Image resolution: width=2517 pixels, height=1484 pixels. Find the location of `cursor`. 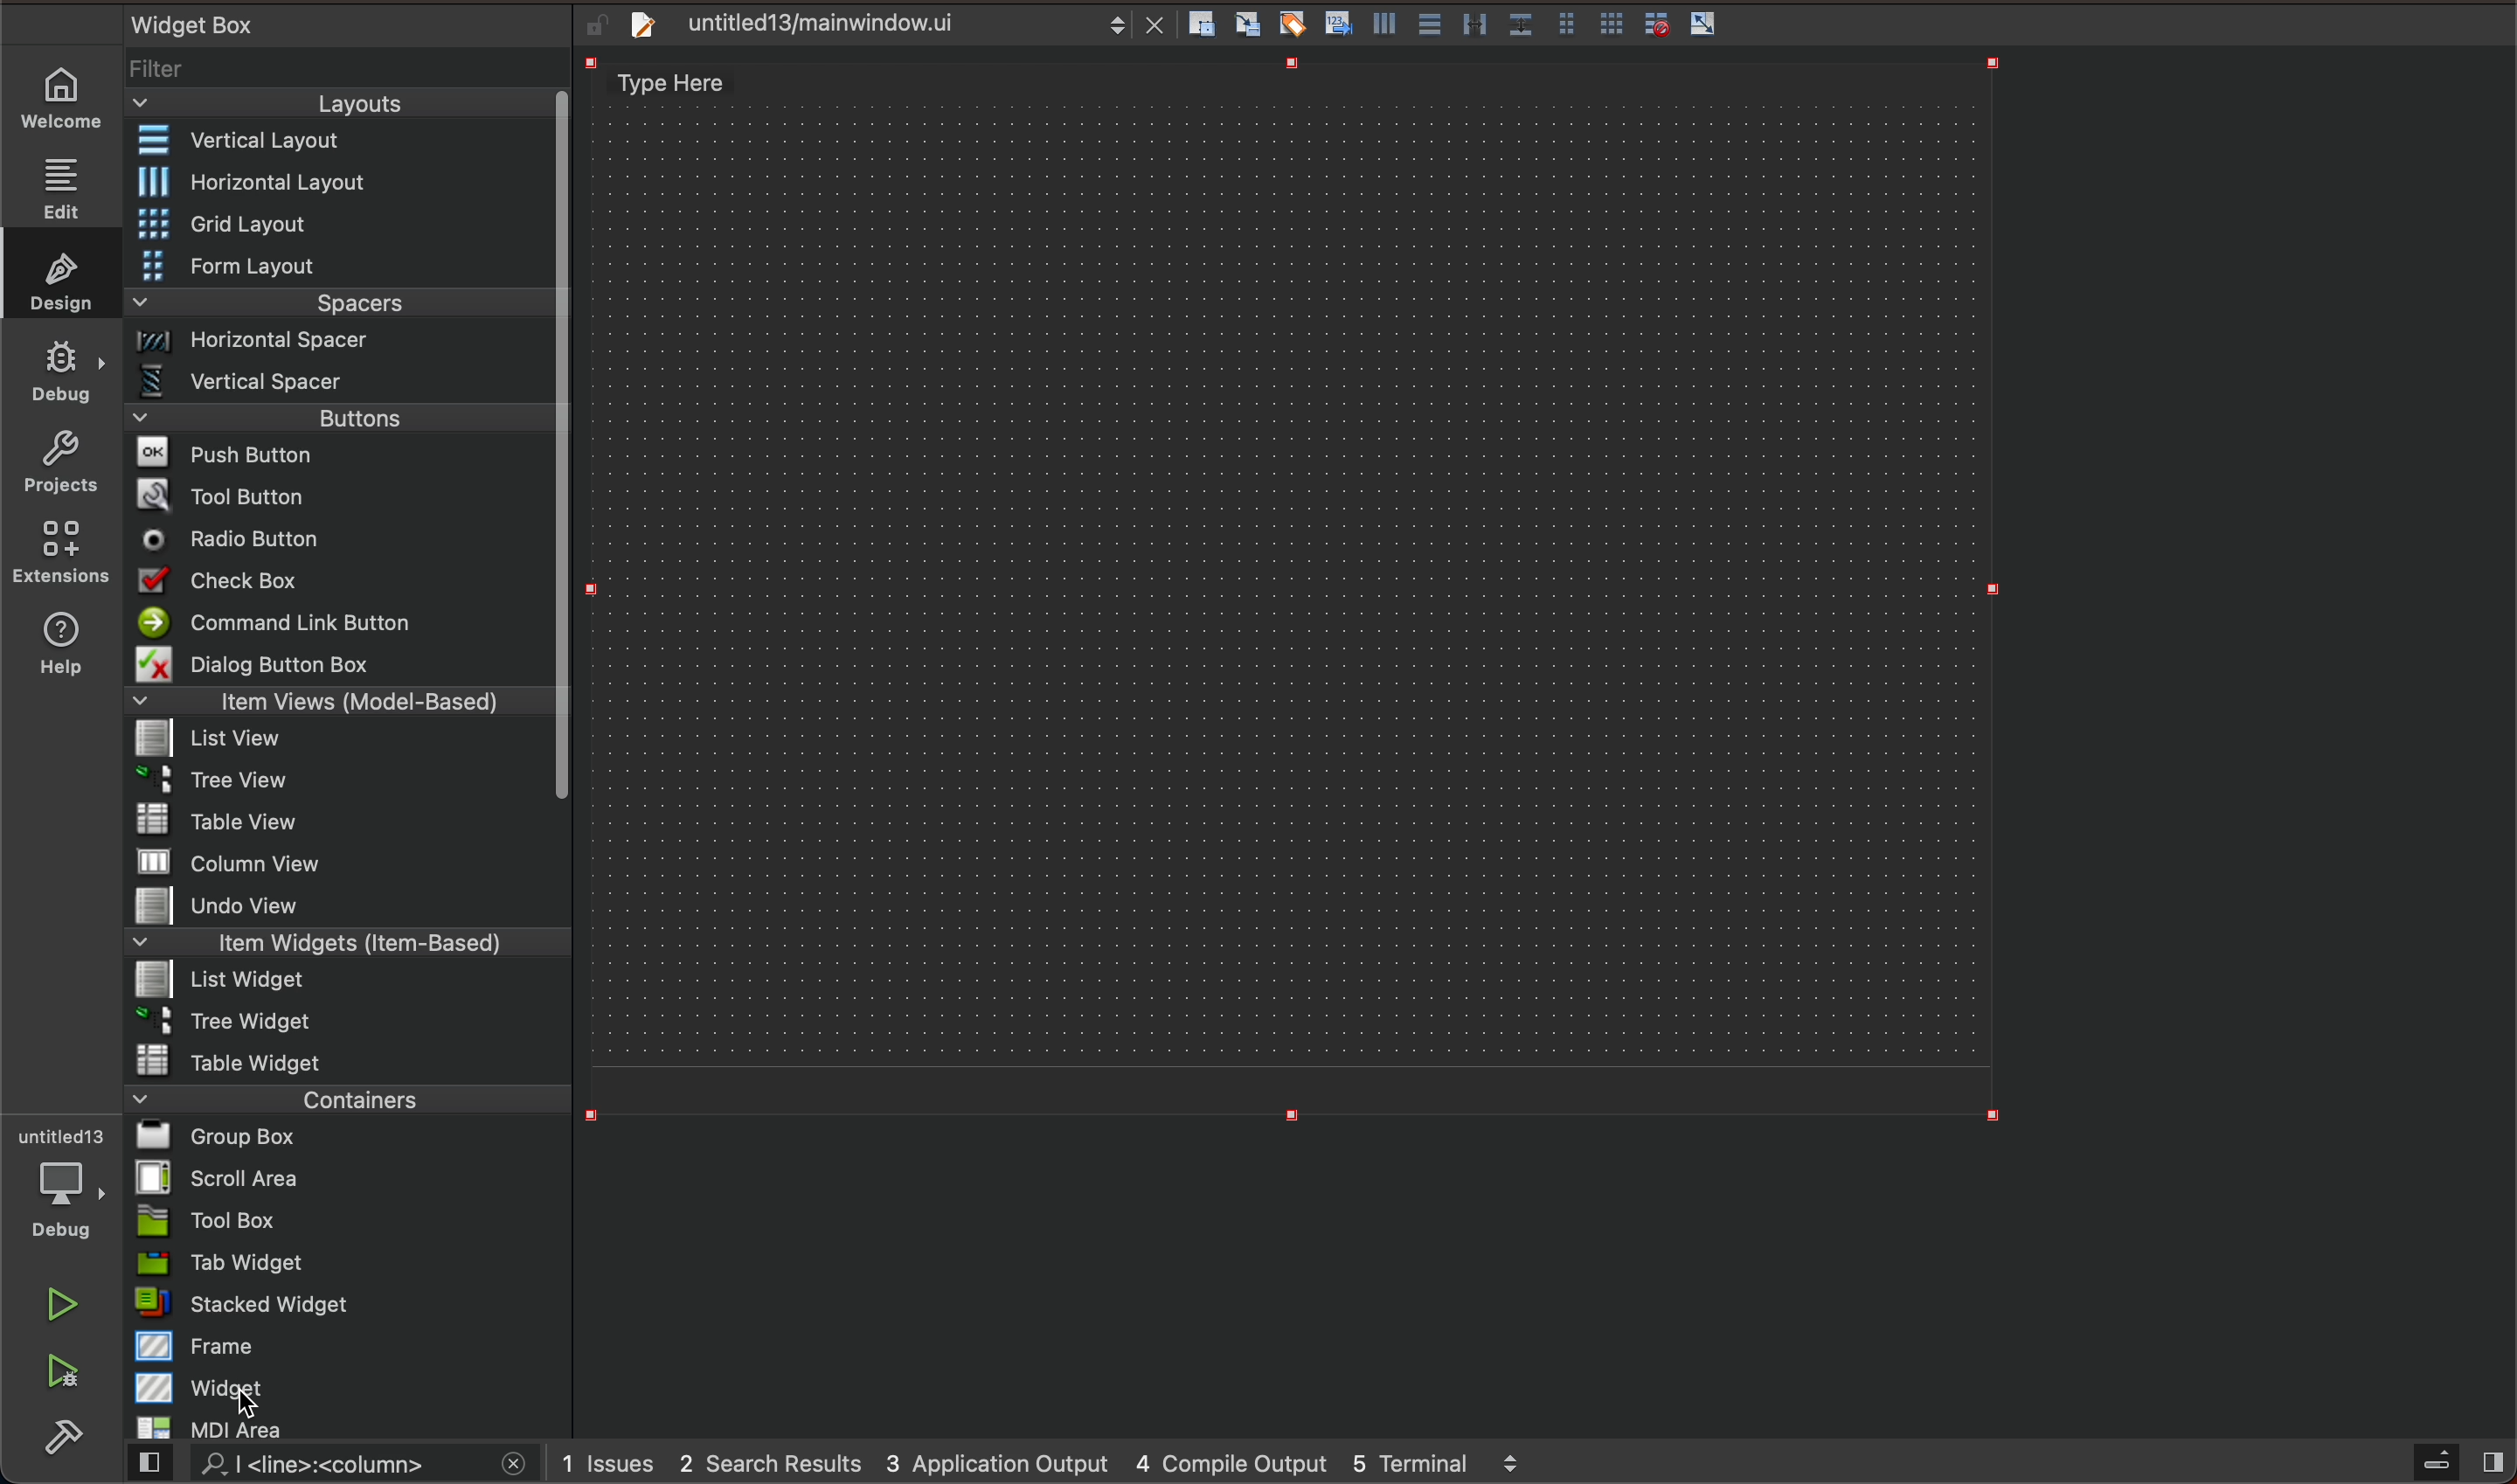

cursor is located at coordinates (252, 1411).